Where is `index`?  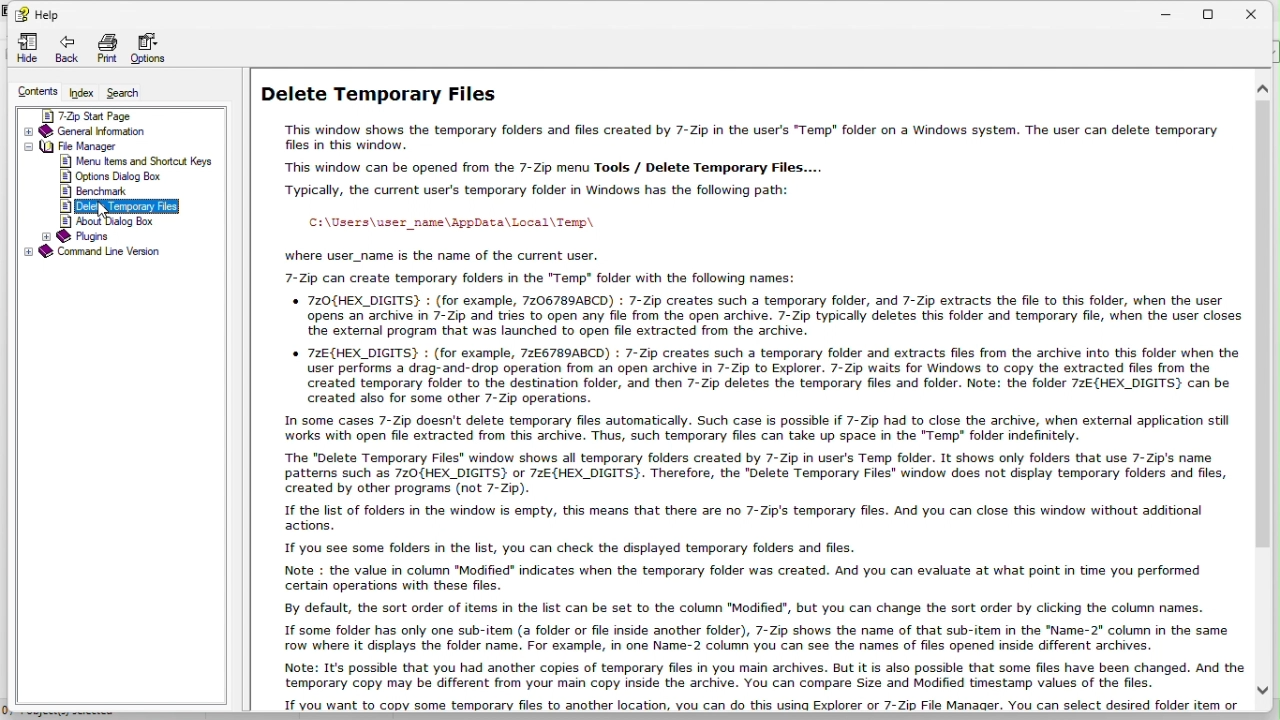 index is located at coordinates (83, 94).